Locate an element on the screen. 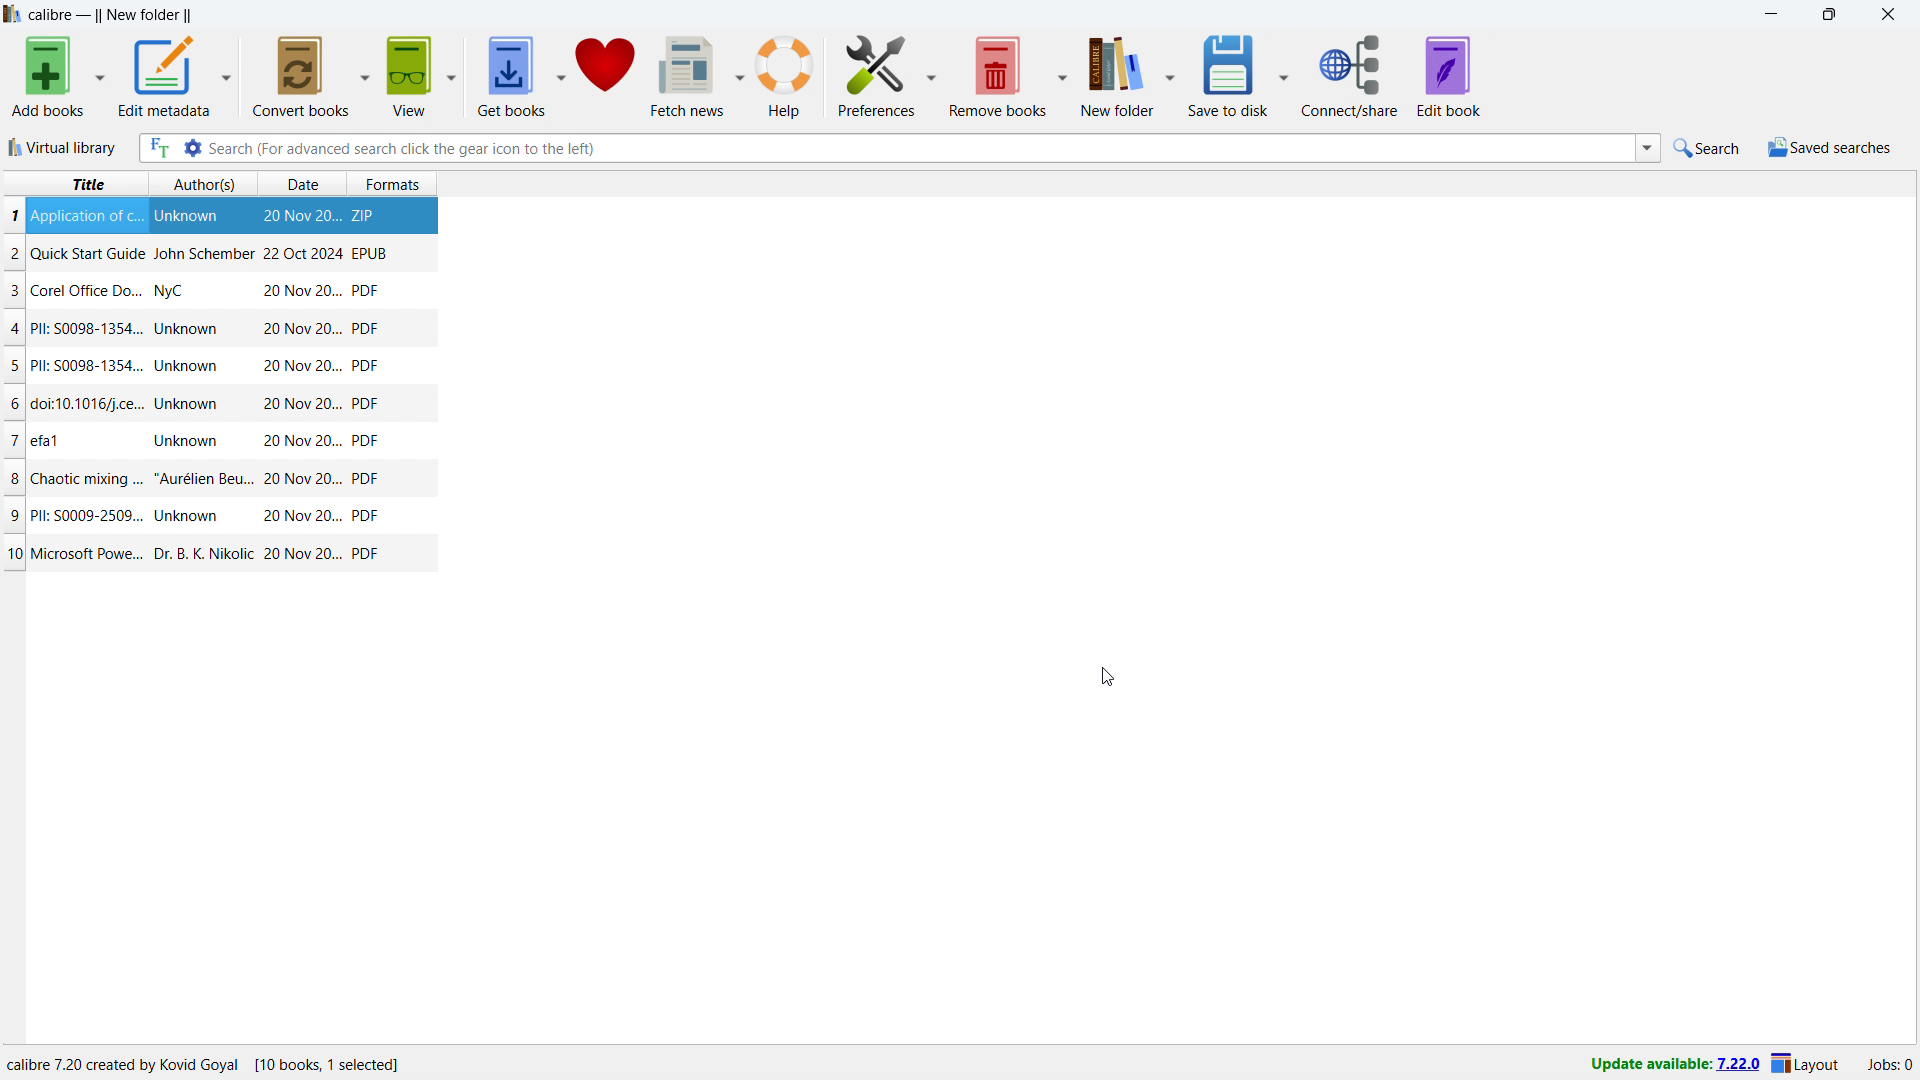 The width and height of the screenshot is (1920, 1080). PDF is located at coordinates (365, 290).